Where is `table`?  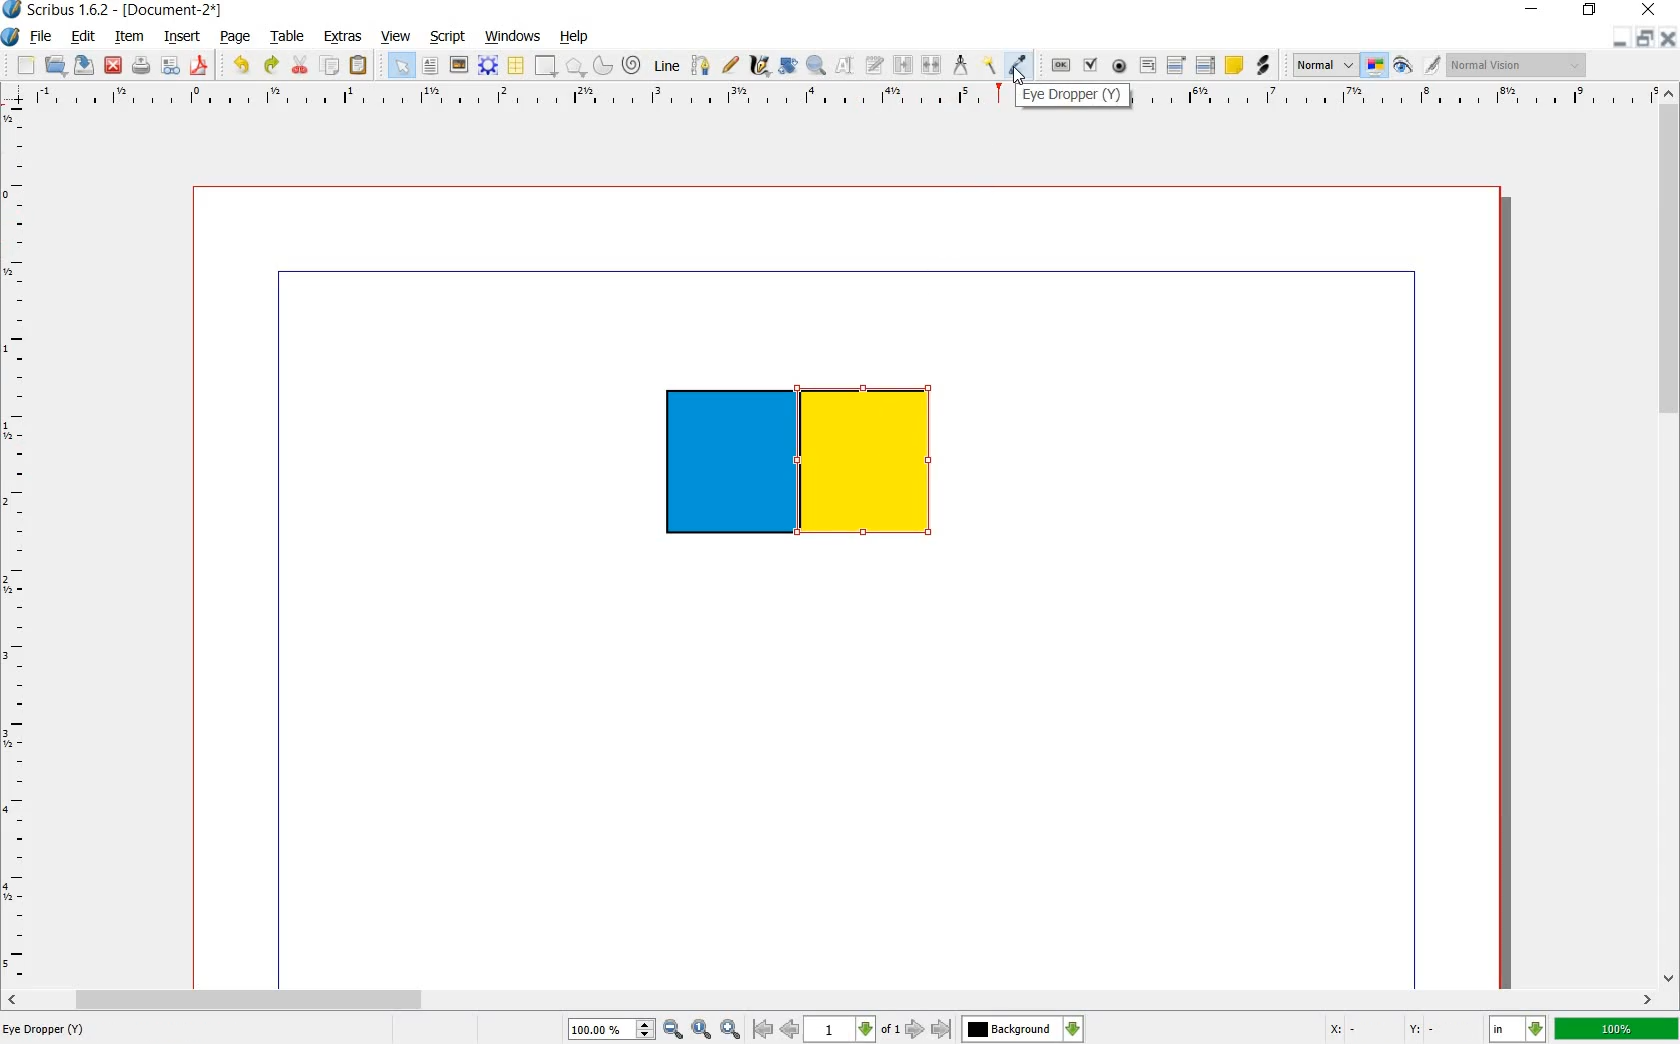
table is located at coordinates (517, 65).